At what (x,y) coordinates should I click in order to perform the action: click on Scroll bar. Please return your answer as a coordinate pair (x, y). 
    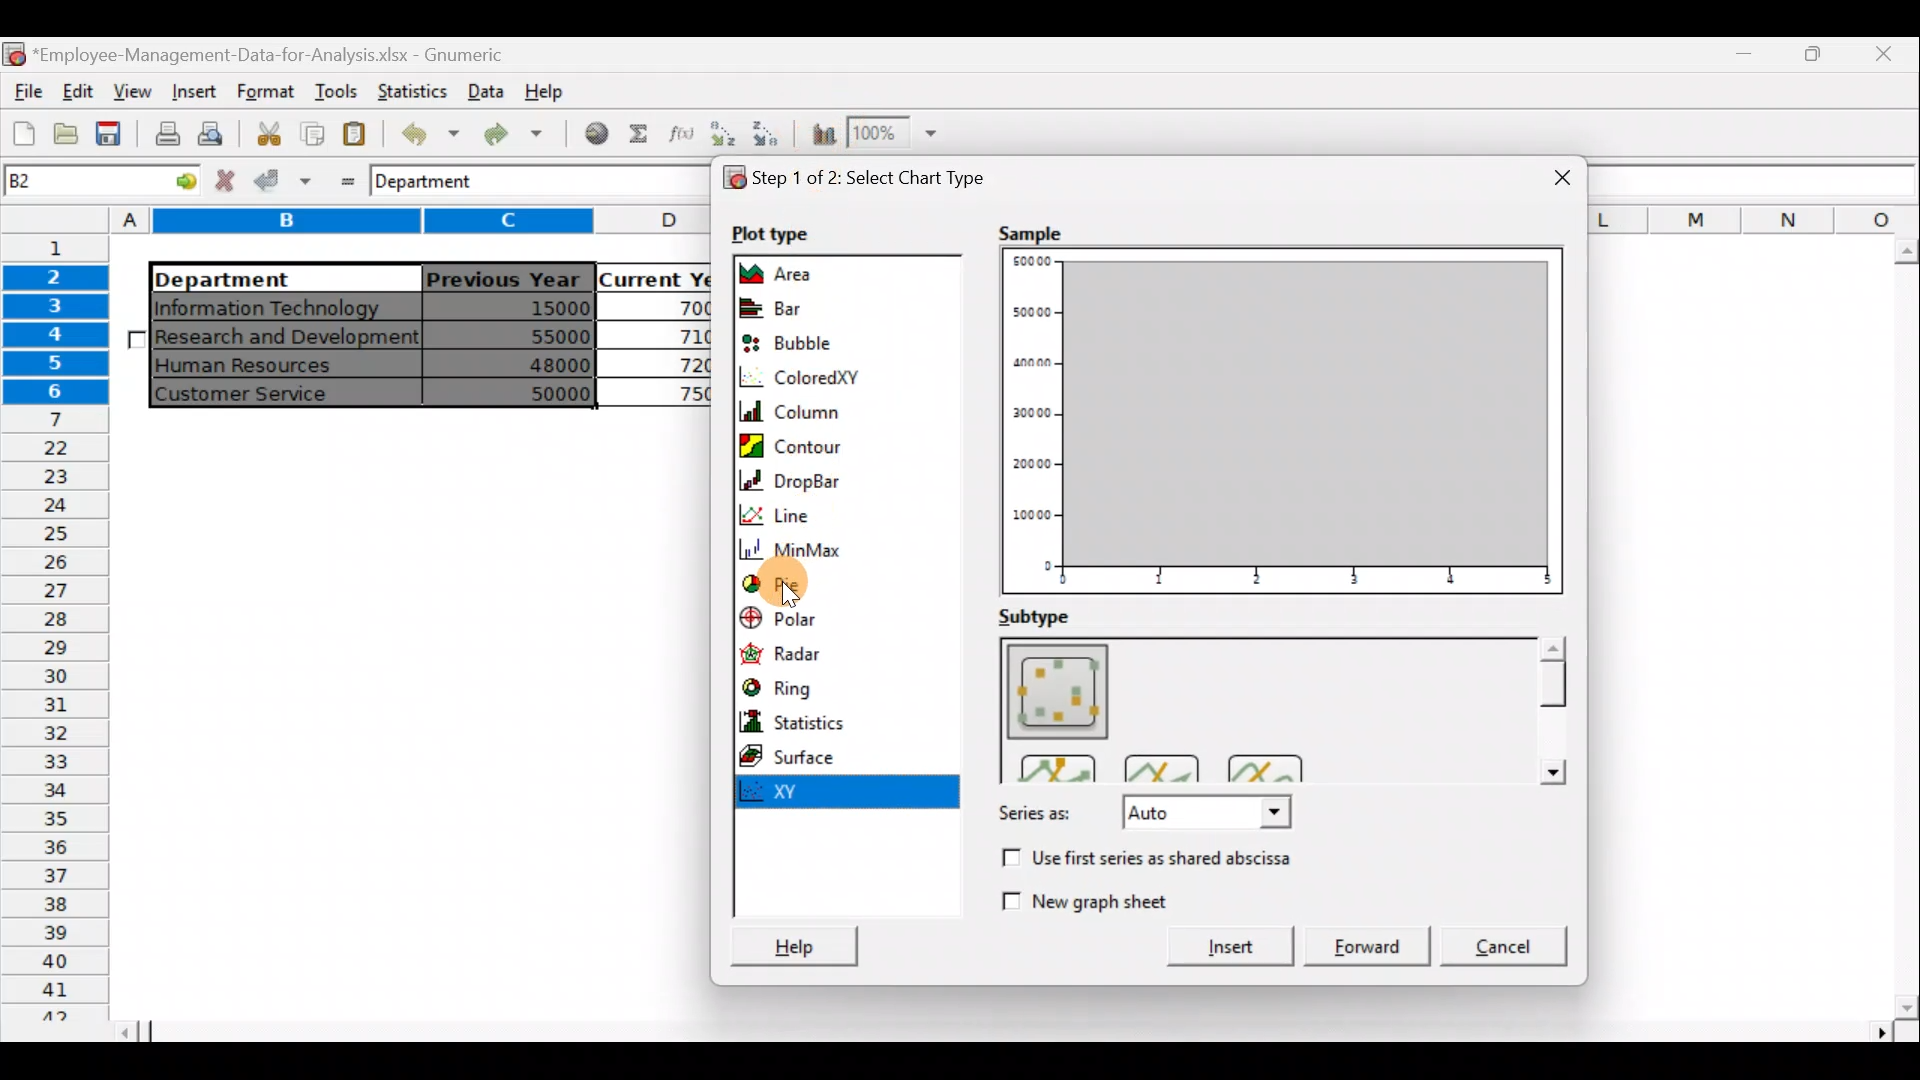
    Looking at the image, I should click on (1020, 1033).